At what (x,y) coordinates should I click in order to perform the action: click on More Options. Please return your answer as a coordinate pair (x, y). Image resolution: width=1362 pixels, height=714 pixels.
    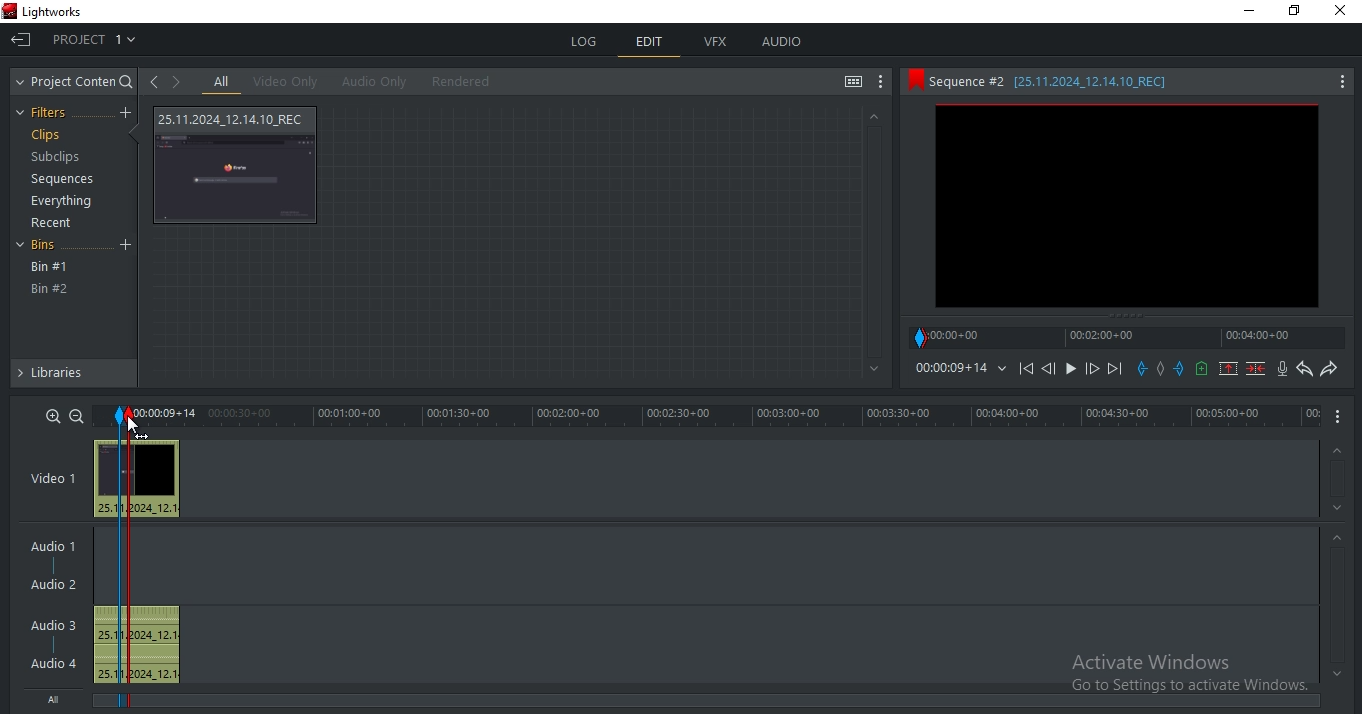
    Looking at the image, I should click on (1343, 80).